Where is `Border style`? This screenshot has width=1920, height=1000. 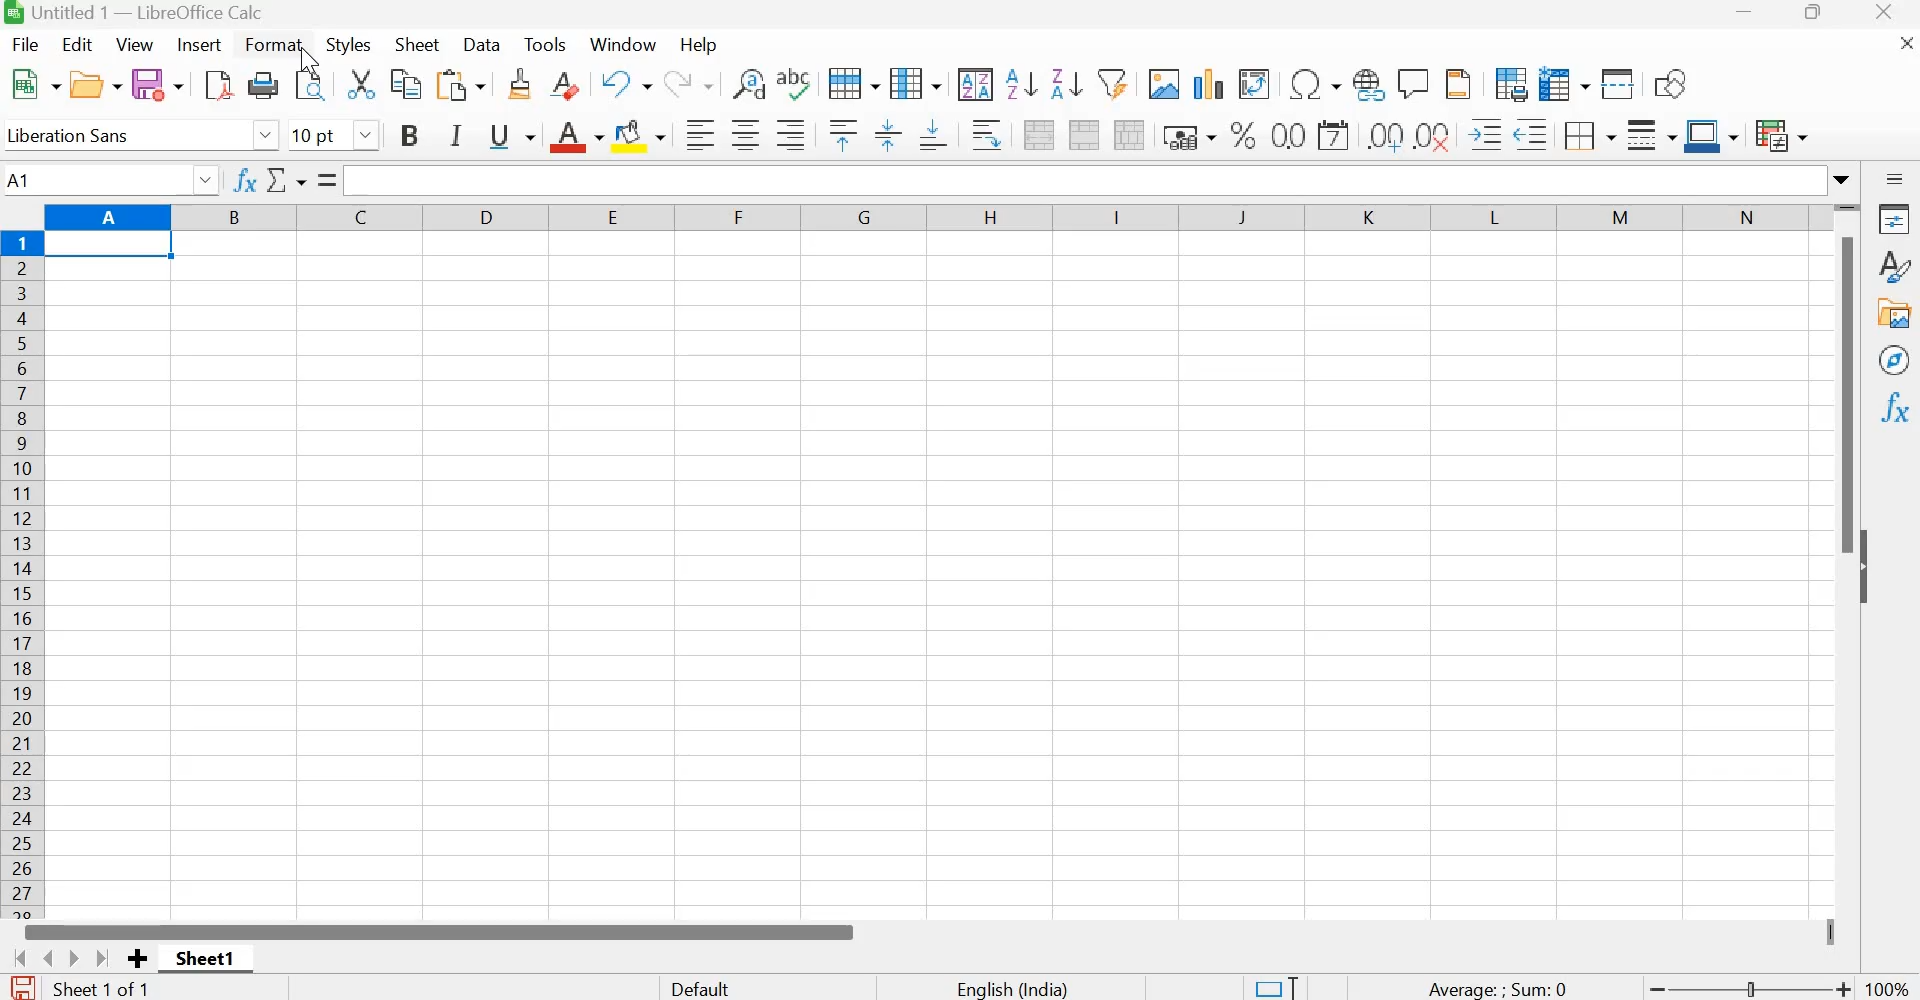 Border style is located at coordinates (1650, 134).